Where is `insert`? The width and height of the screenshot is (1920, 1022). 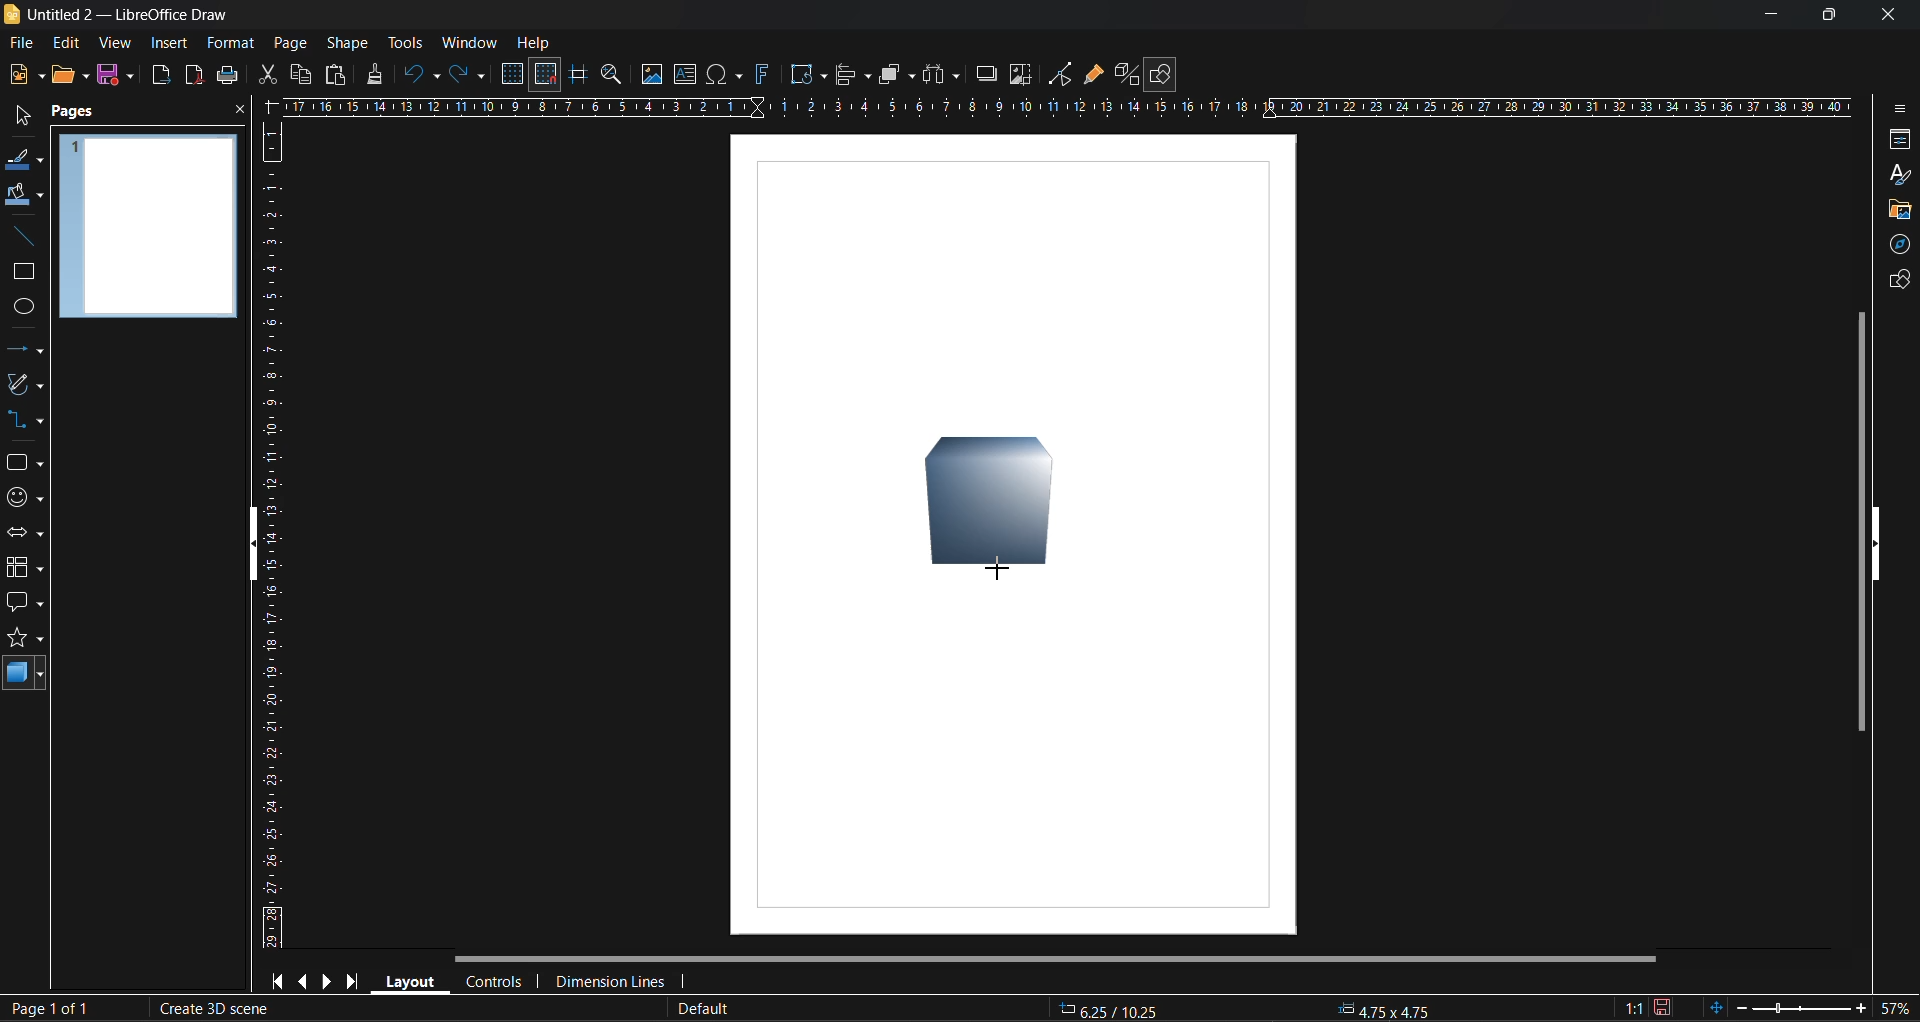 insert is located at coordinates (169, 42).